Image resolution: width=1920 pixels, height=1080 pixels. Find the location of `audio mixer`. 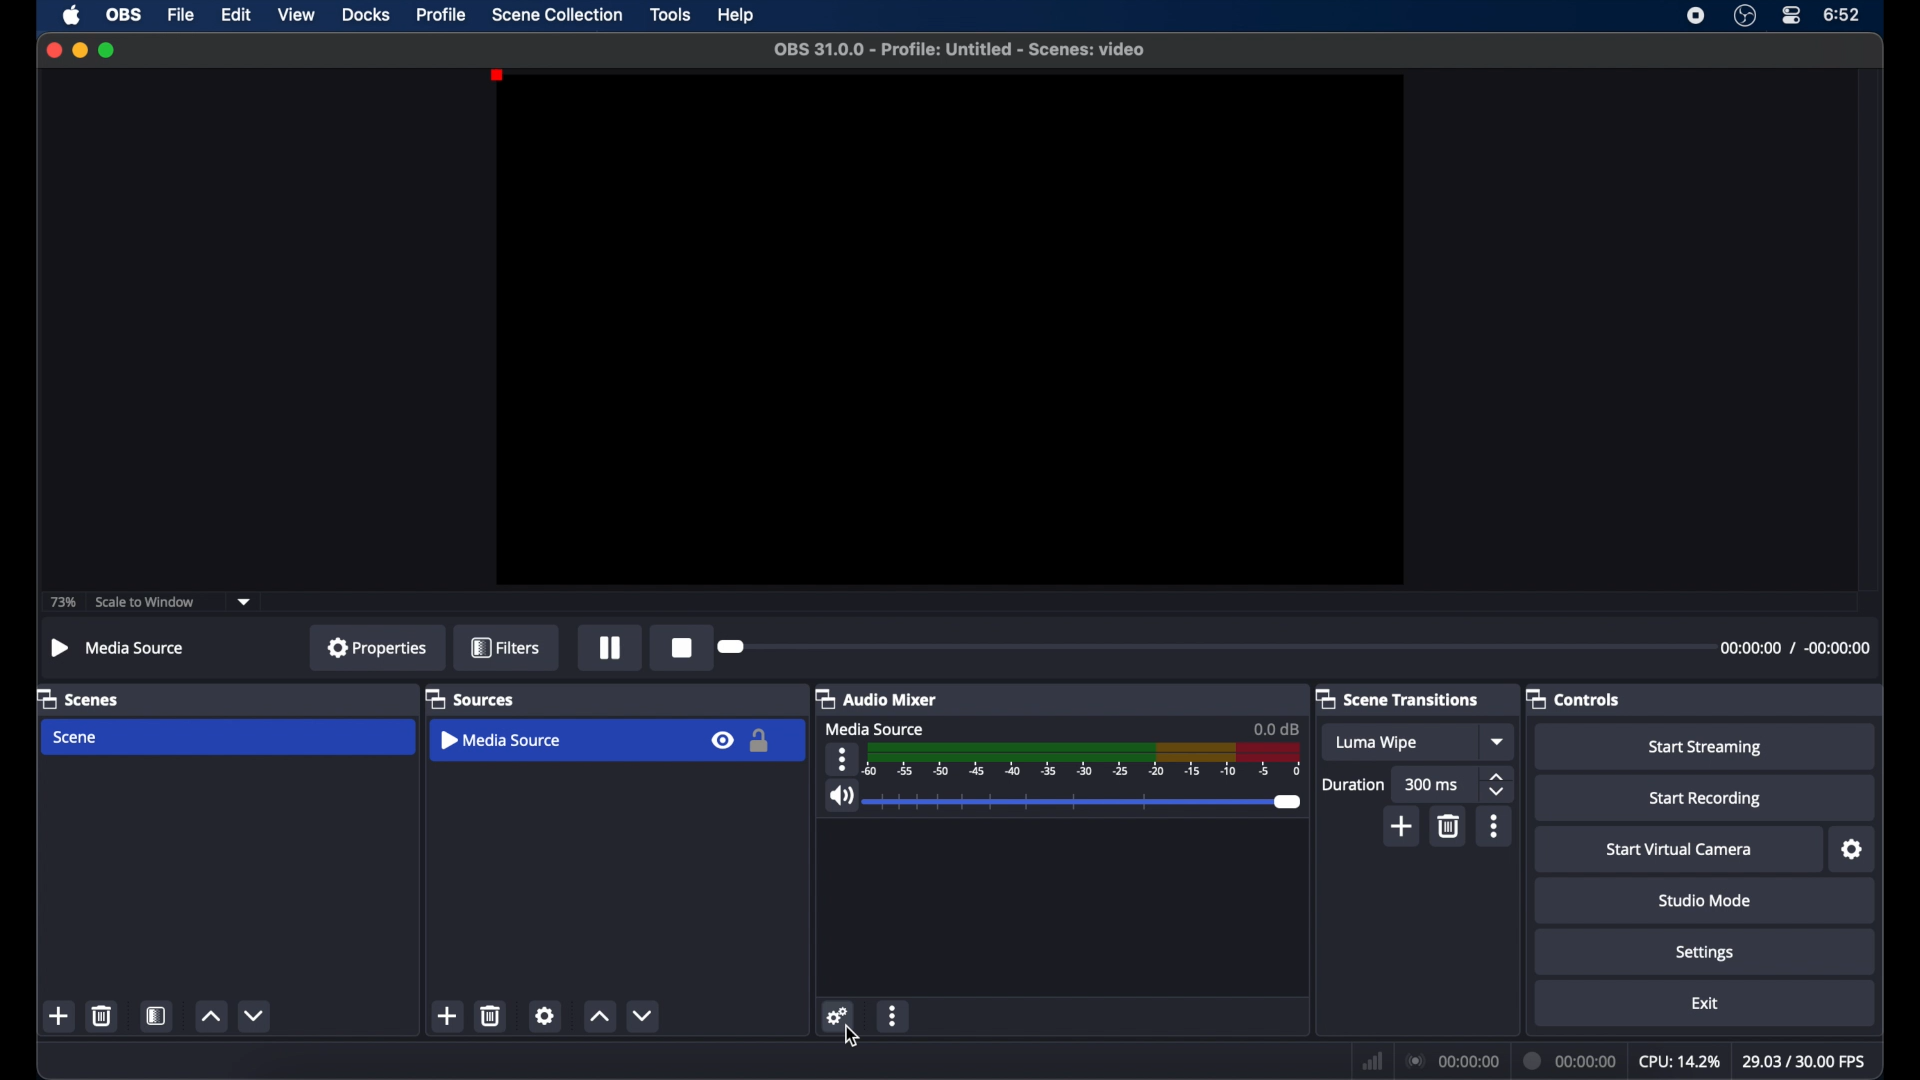

audio mixer is located at coordinates (880, 698).